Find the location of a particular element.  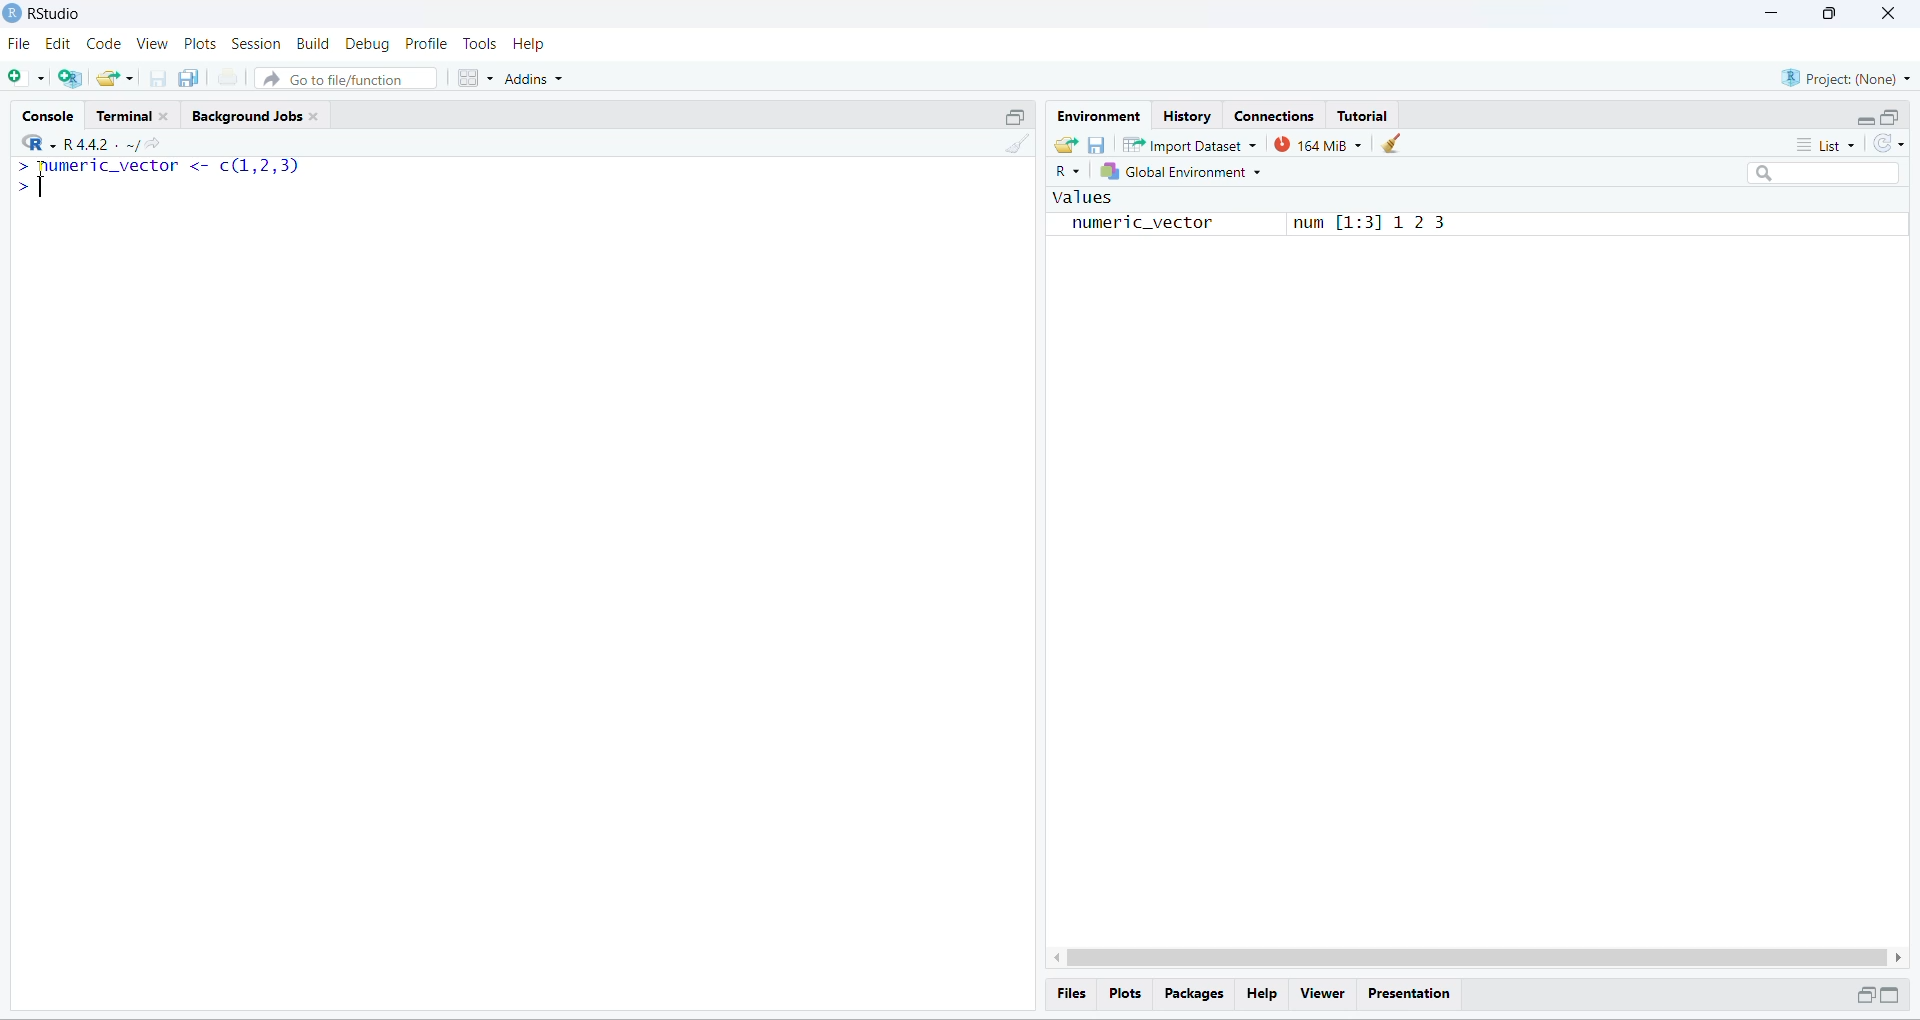

163 MB is located at coordinates (1318, 145).